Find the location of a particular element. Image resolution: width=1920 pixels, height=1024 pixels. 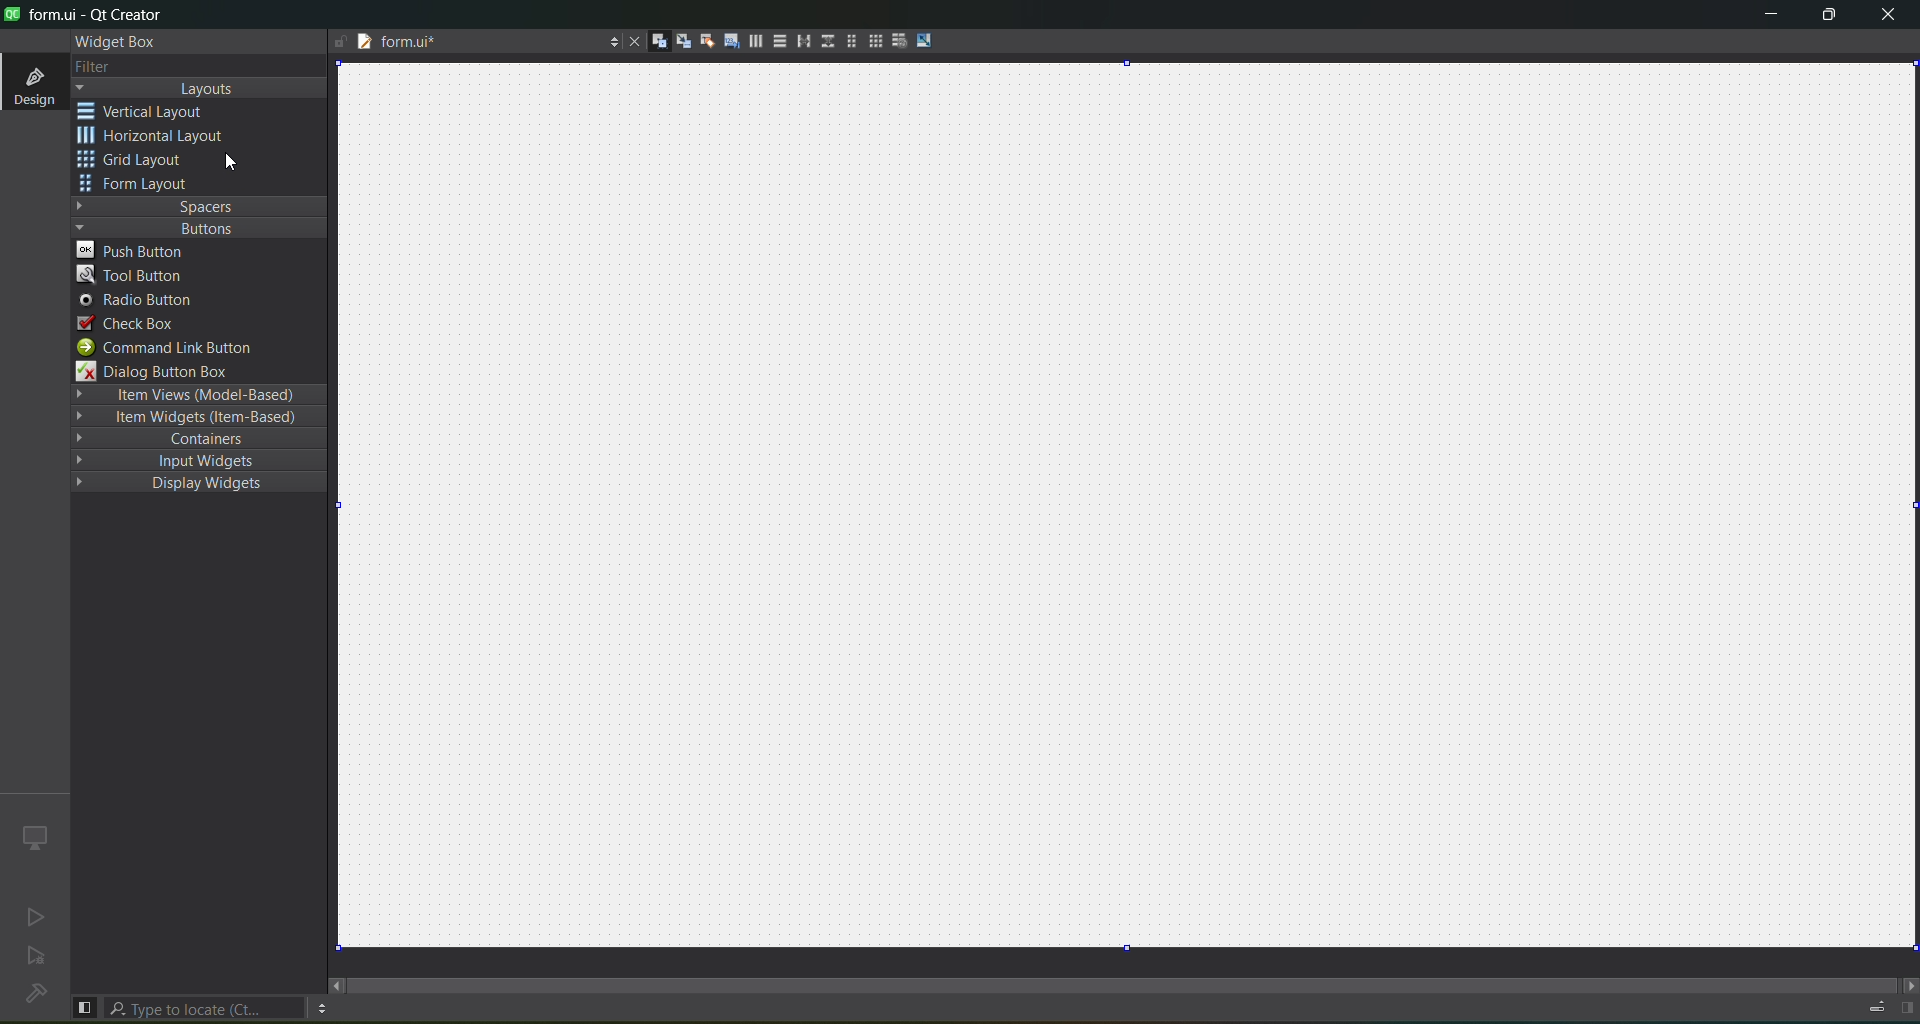

options is located at coordinates (609, 39).